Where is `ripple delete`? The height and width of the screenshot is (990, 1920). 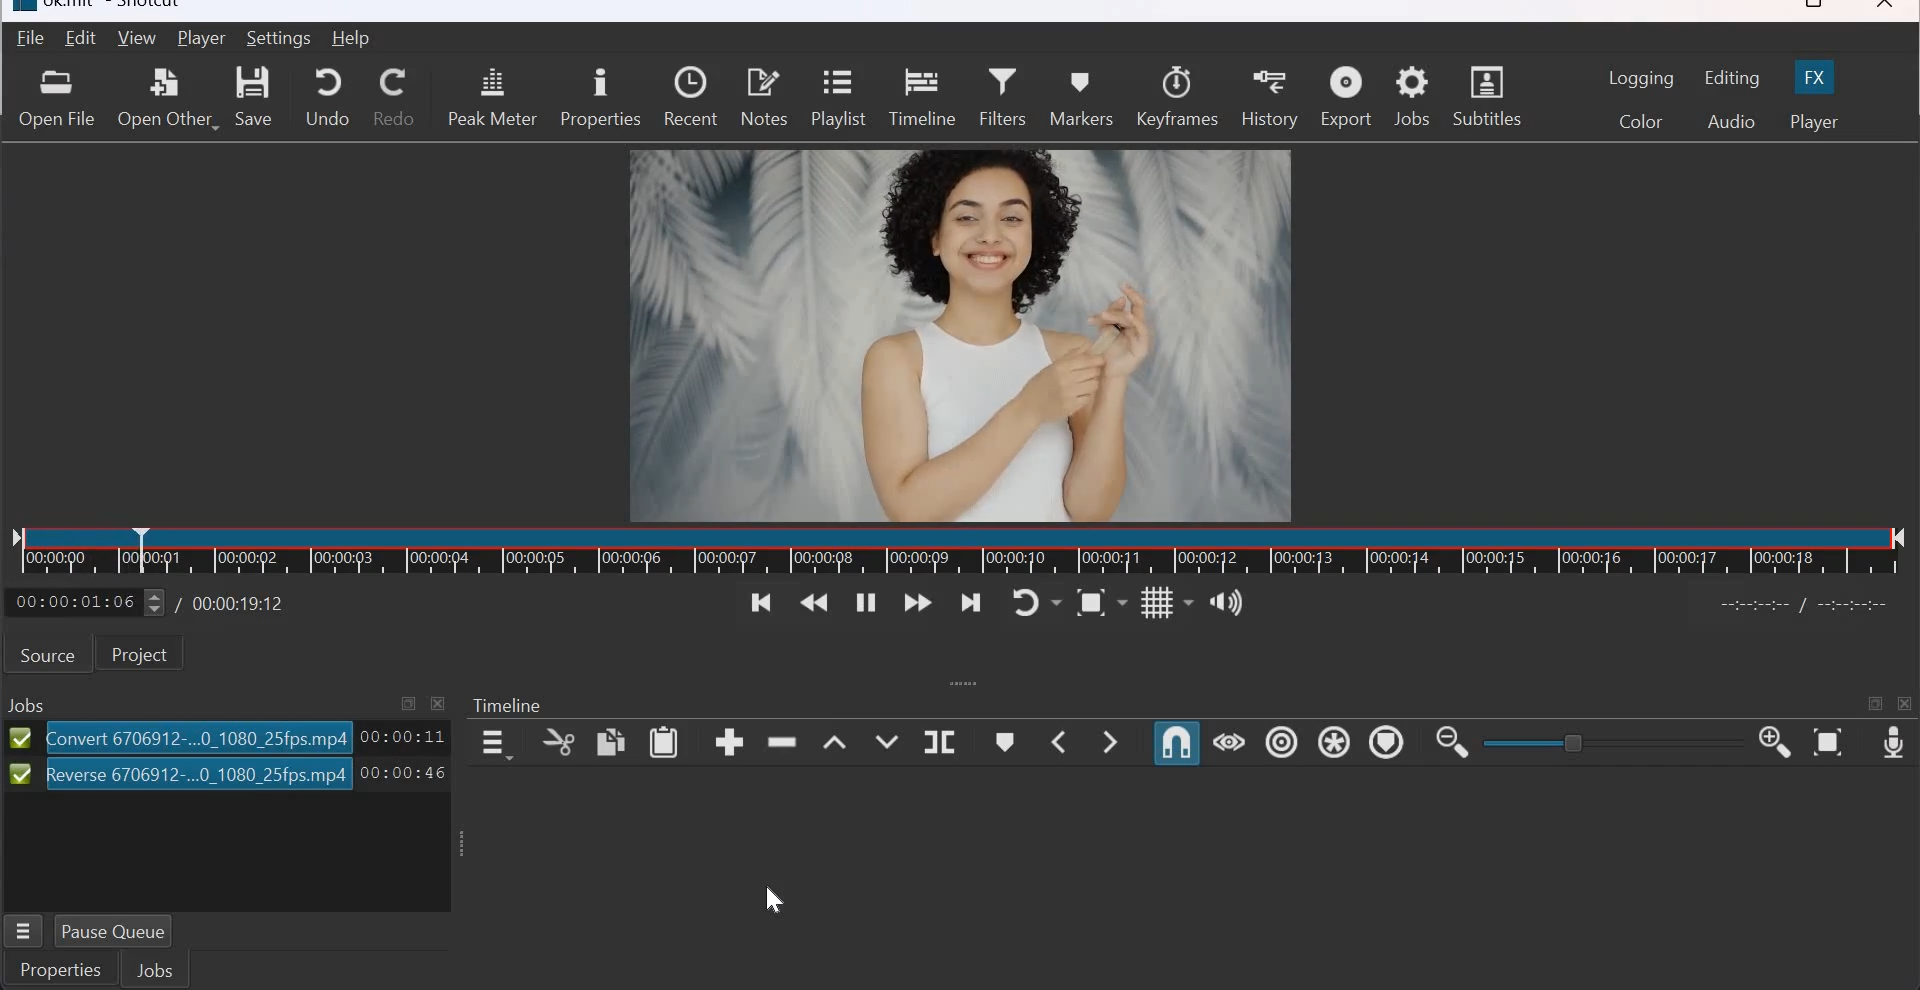 ripple delete is located at coordinates (784, 743).